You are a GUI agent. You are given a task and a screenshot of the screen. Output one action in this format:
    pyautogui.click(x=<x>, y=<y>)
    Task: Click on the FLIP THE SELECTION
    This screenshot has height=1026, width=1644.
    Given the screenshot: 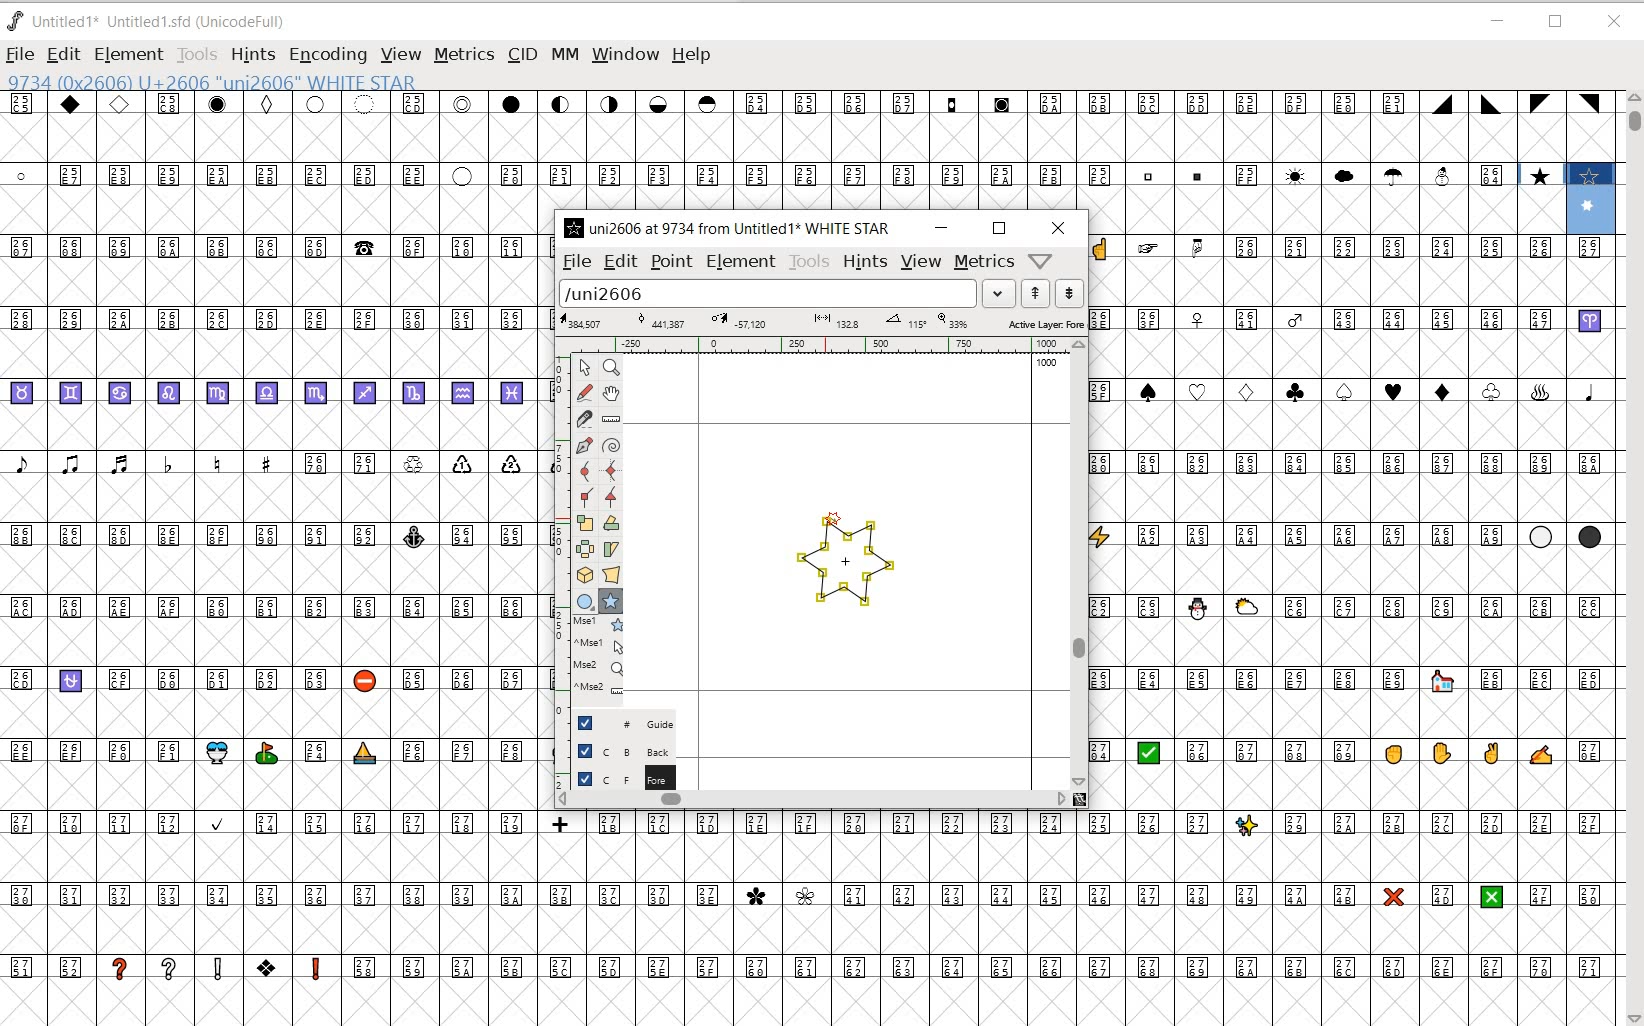 What is the action you would take?
    pyautogui.click(x=586, y=550)
    